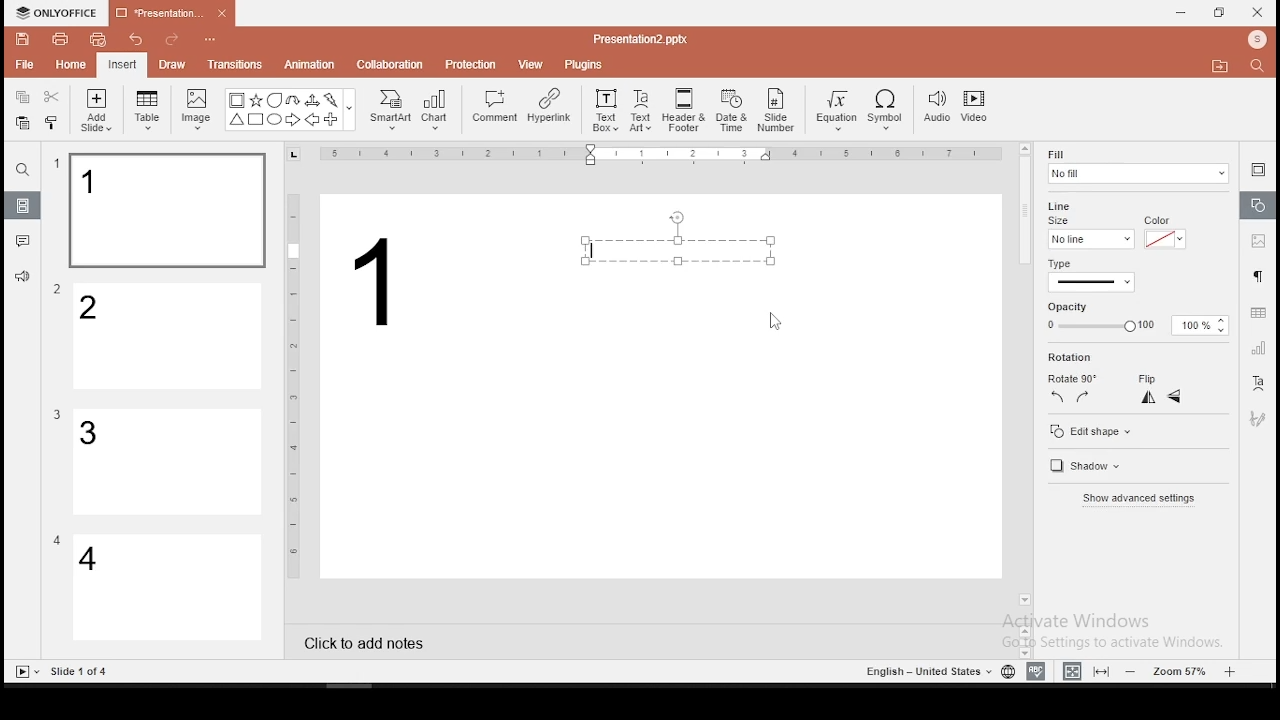  What do you see at coordinates (214, 41) in the screenshot?
I see `` at bounding box center [214, 41].